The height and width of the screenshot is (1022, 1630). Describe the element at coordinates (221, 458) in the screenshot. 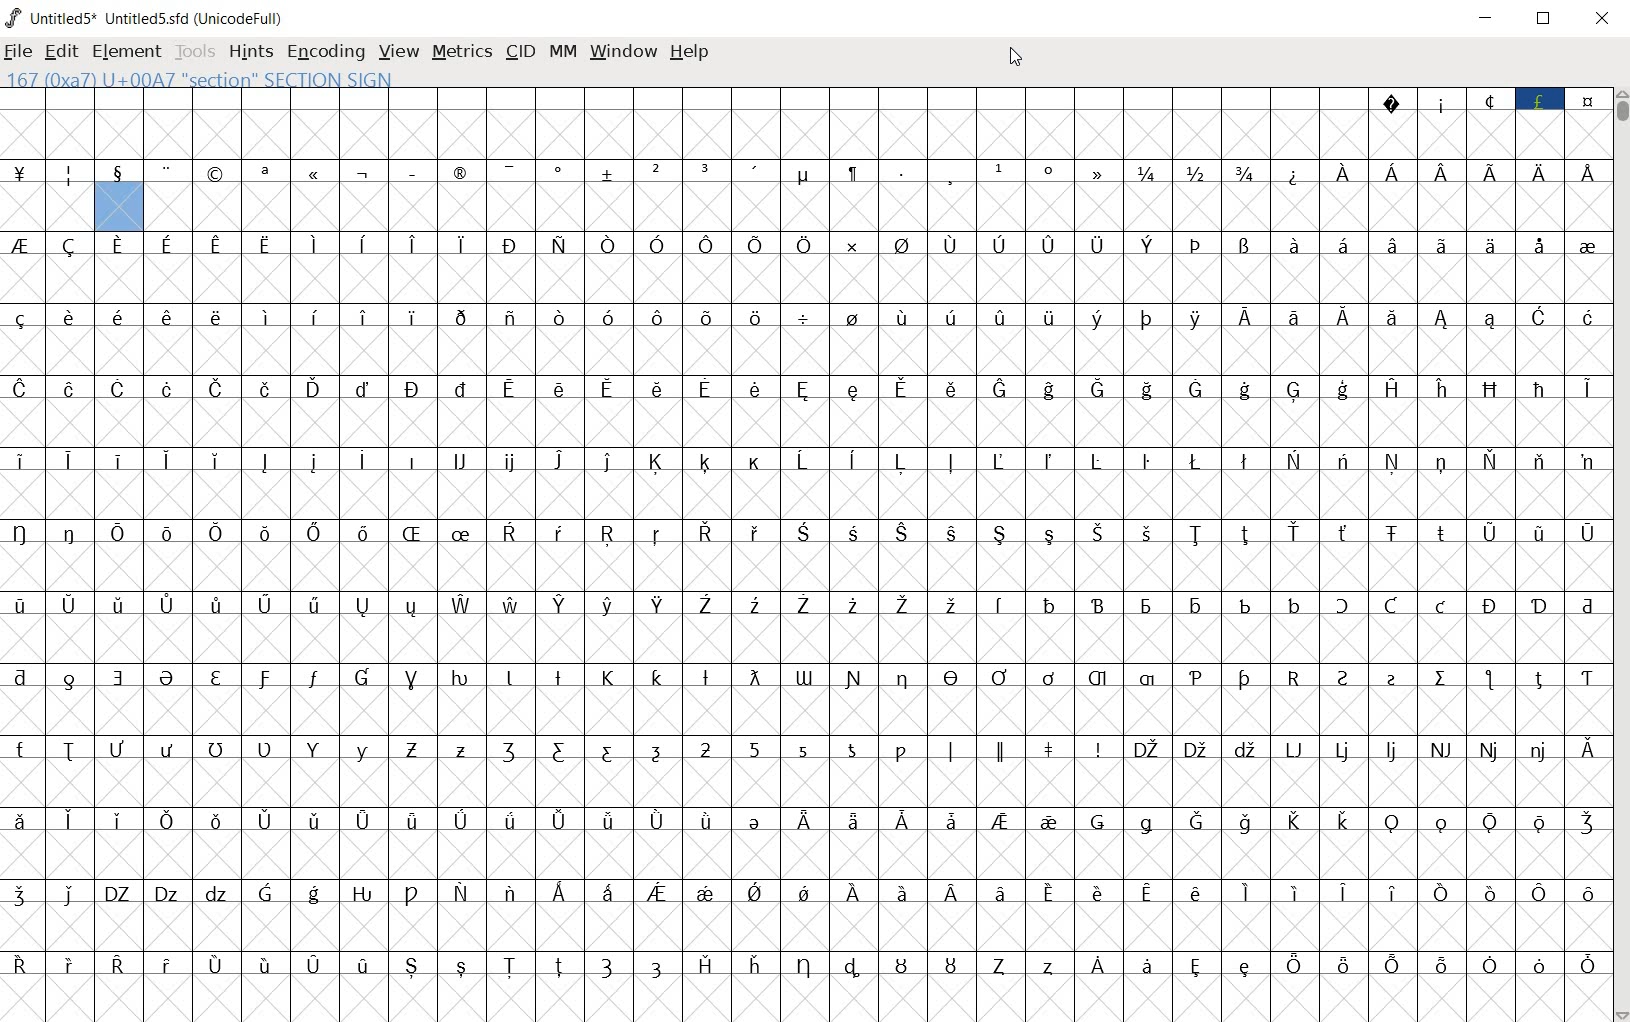

I see `` at that location.